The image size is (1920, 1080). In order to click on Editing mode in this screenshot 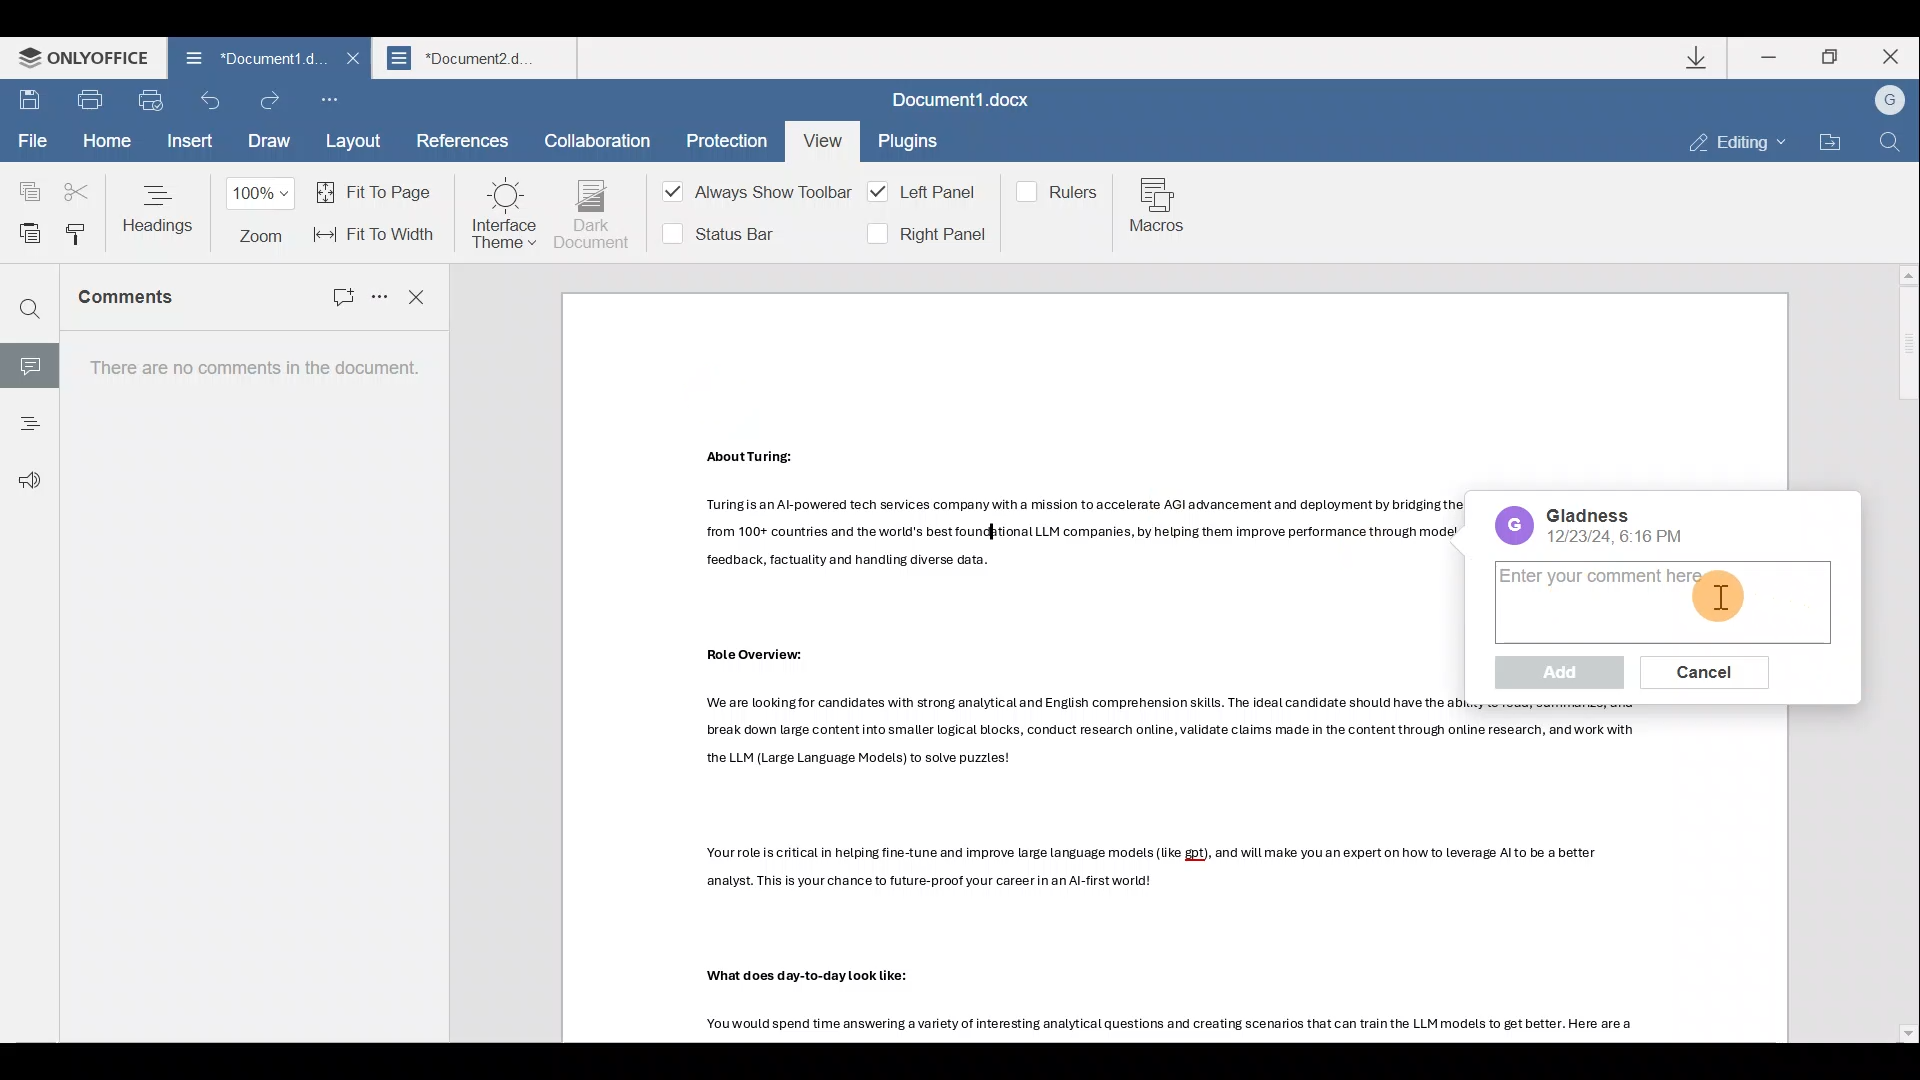, I will do `click(1738, 144)`.